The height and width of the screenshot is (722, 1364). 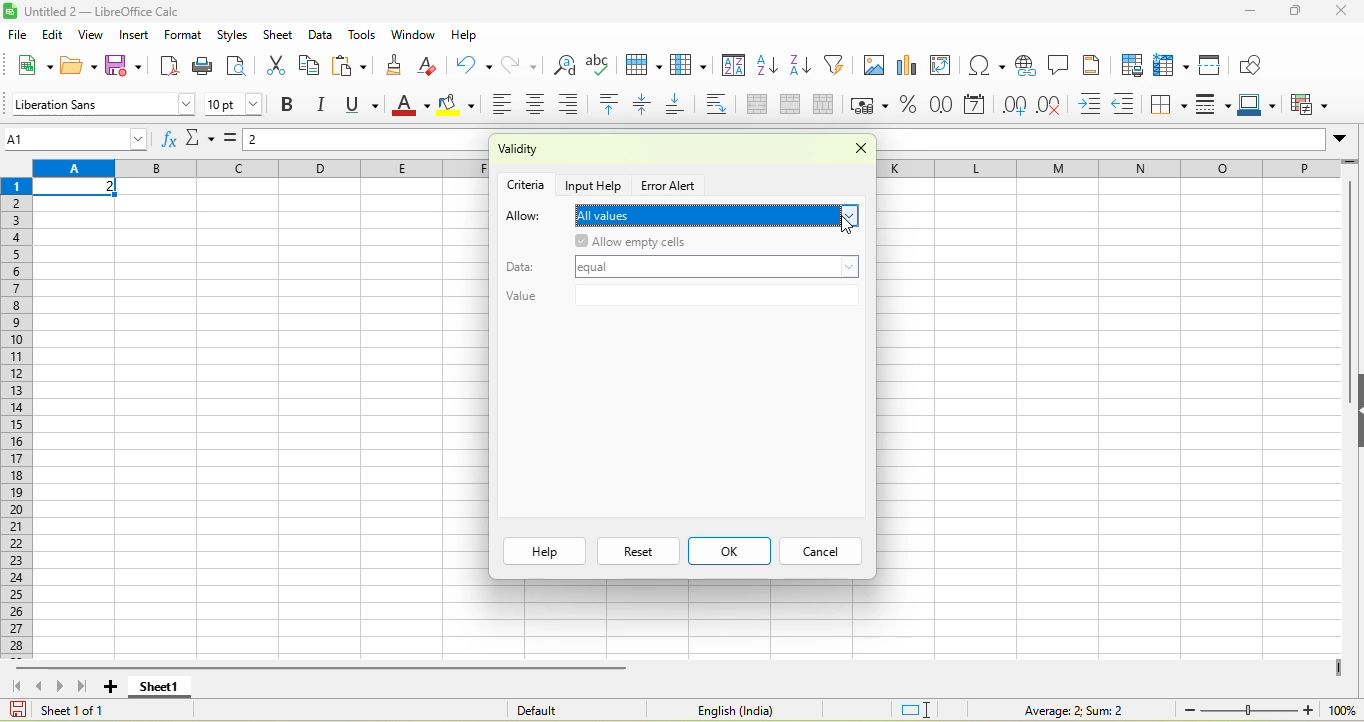 I want to click on conditional, so click(x=1312, y=104).